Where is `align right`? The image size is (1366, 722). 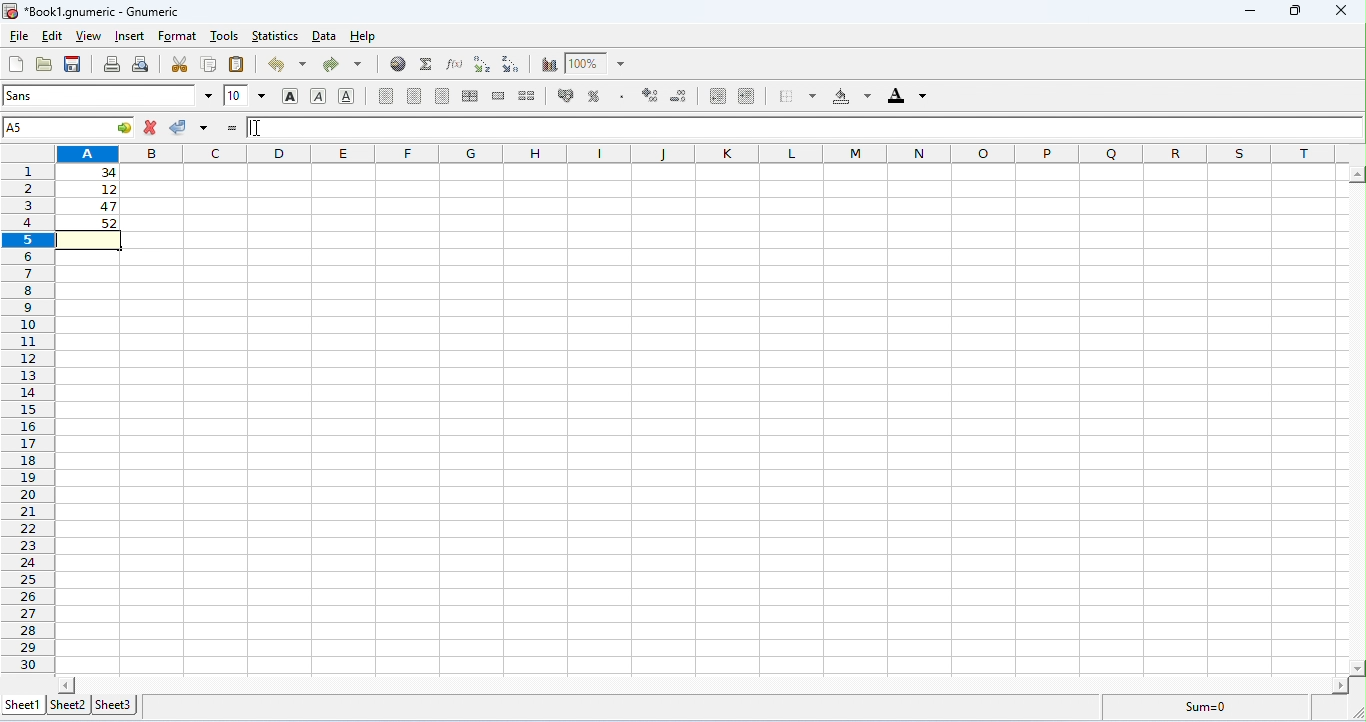 align right is located at coordinates (443, 96).